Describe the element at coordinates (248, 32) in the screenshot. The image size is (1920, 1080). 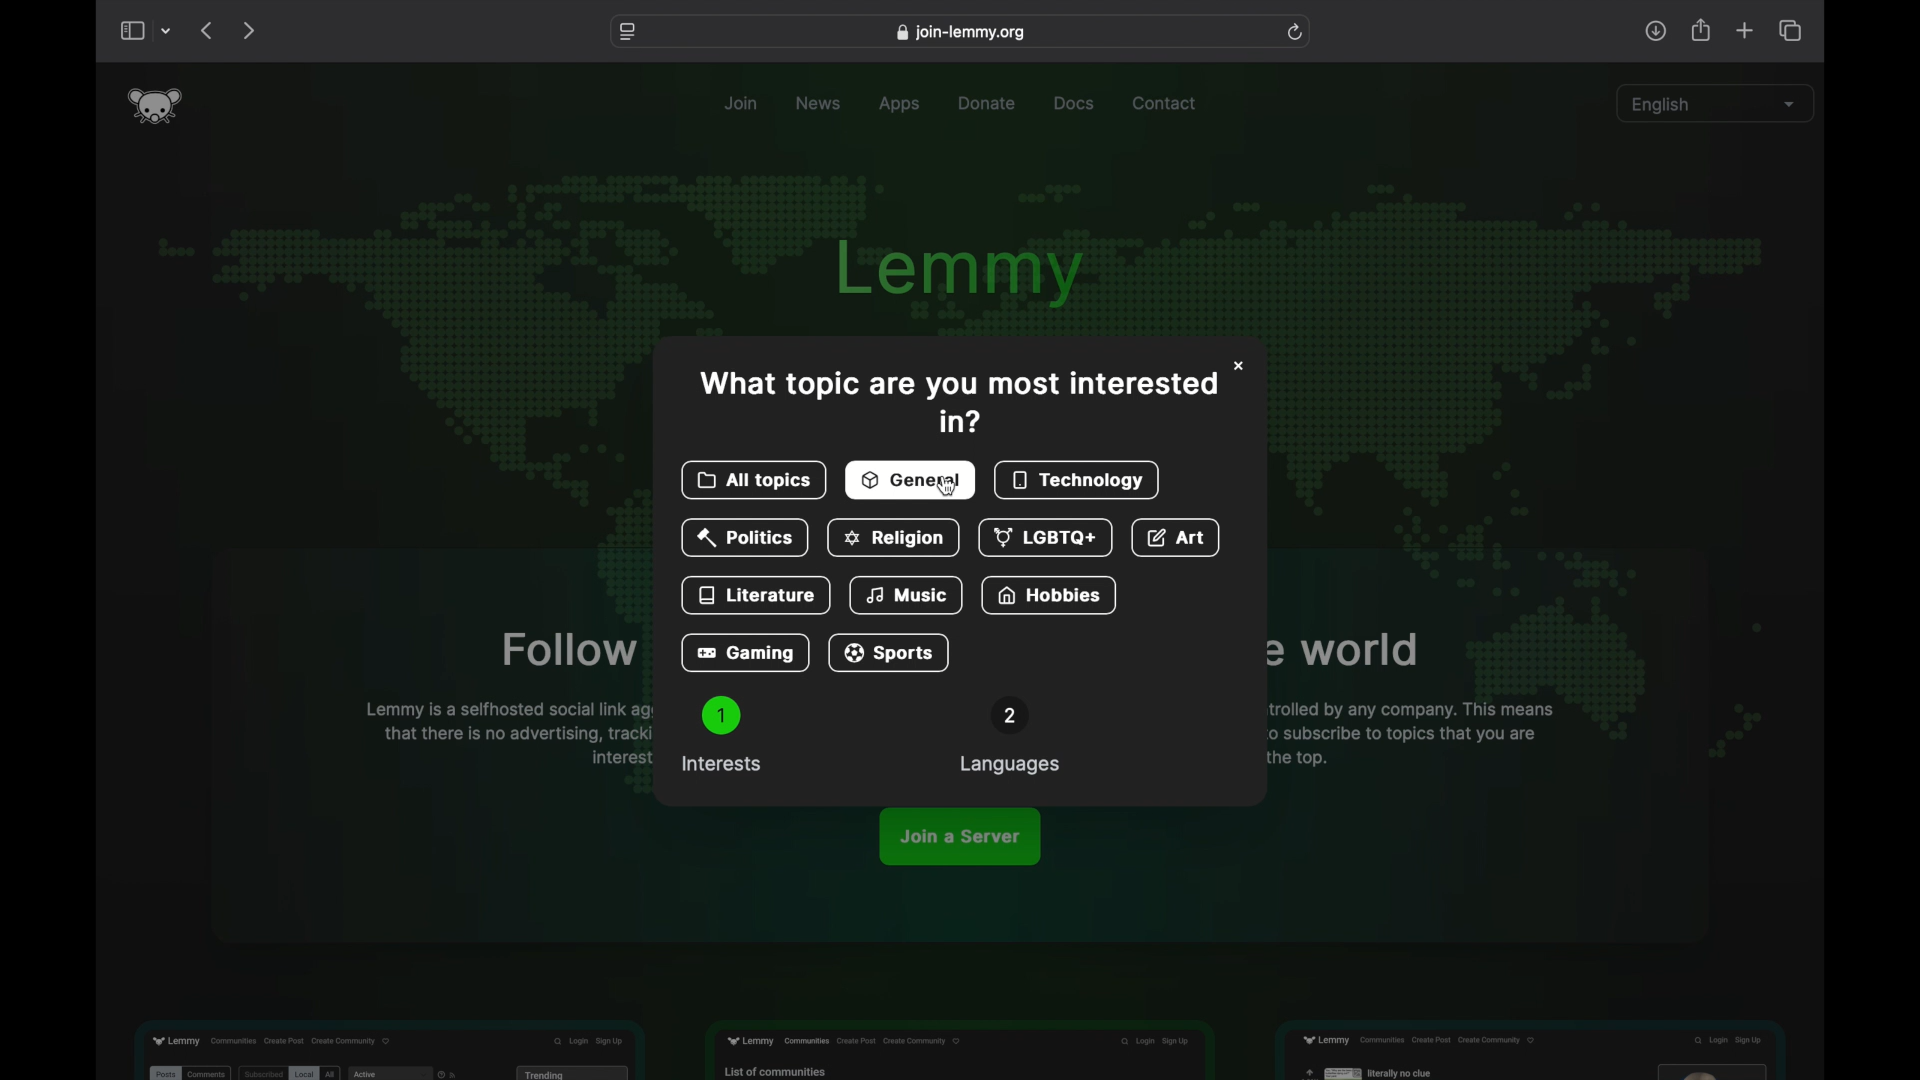
I see `next page` at that location.